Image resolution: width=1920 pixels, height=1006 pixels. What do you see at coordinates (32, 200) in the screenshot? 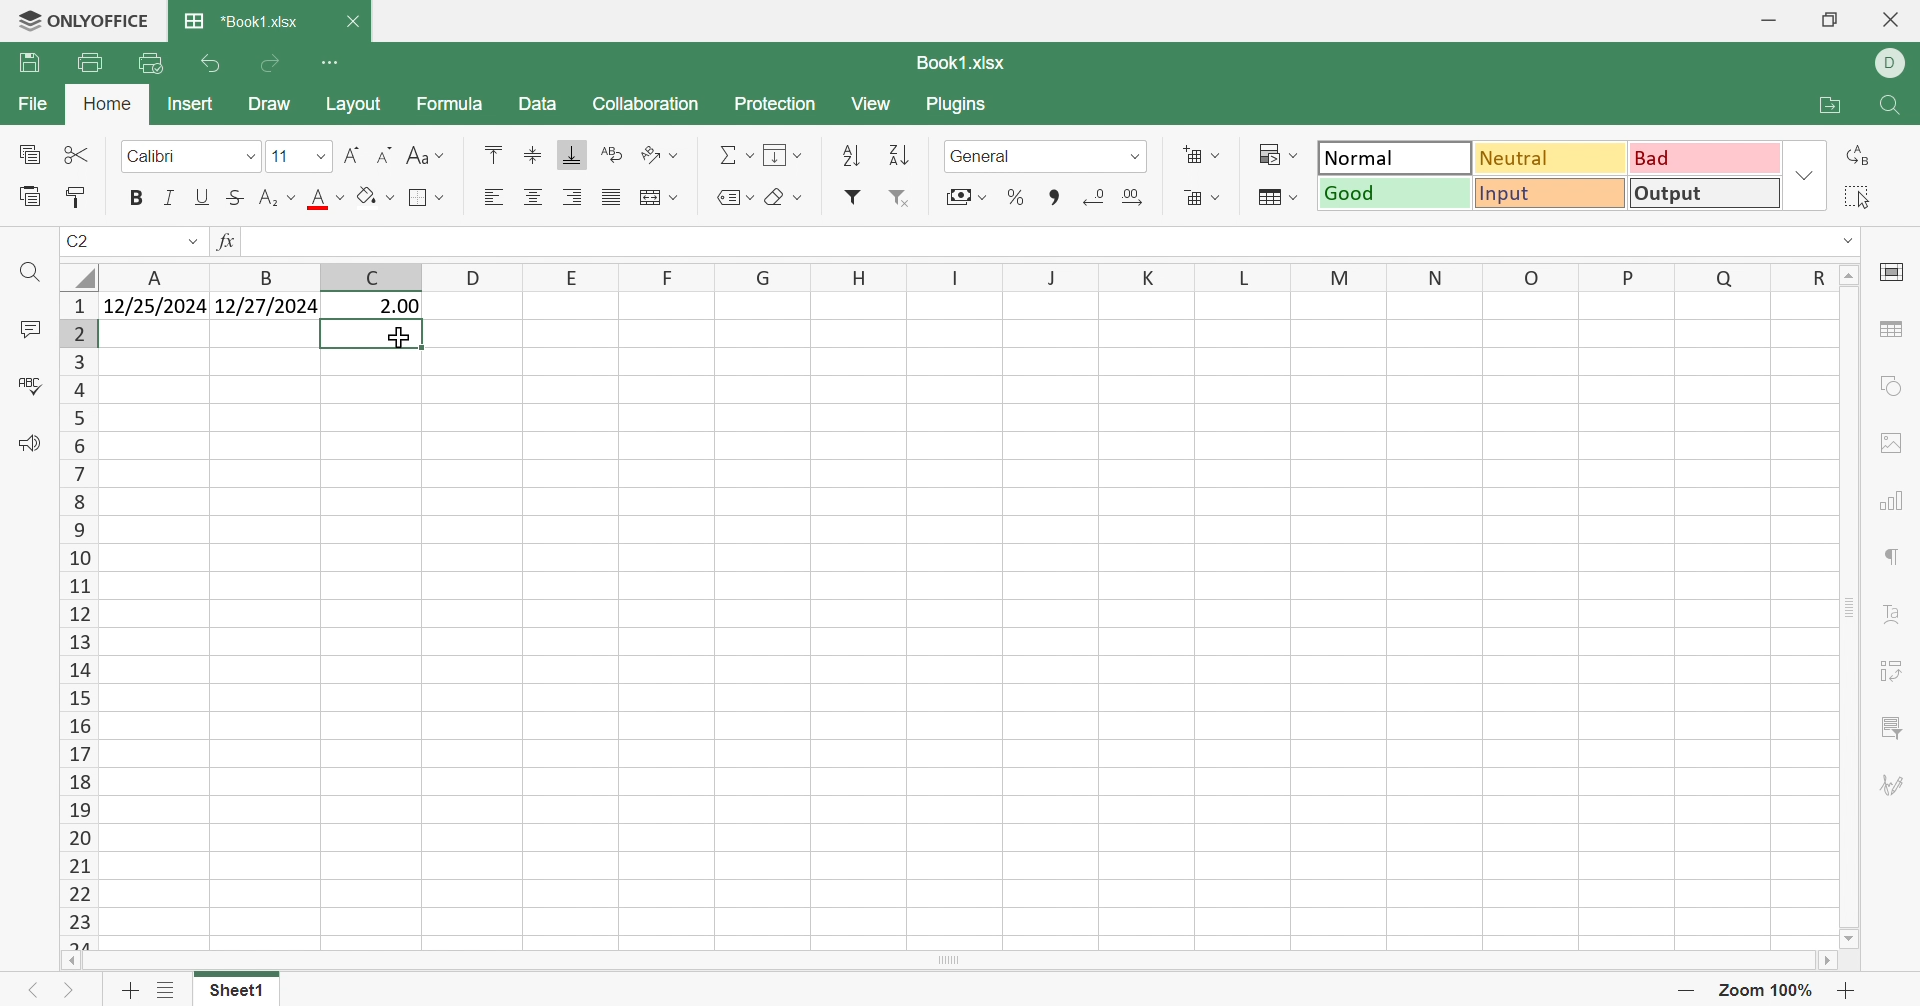
I see `Paste` at bounding box center [32, 200].